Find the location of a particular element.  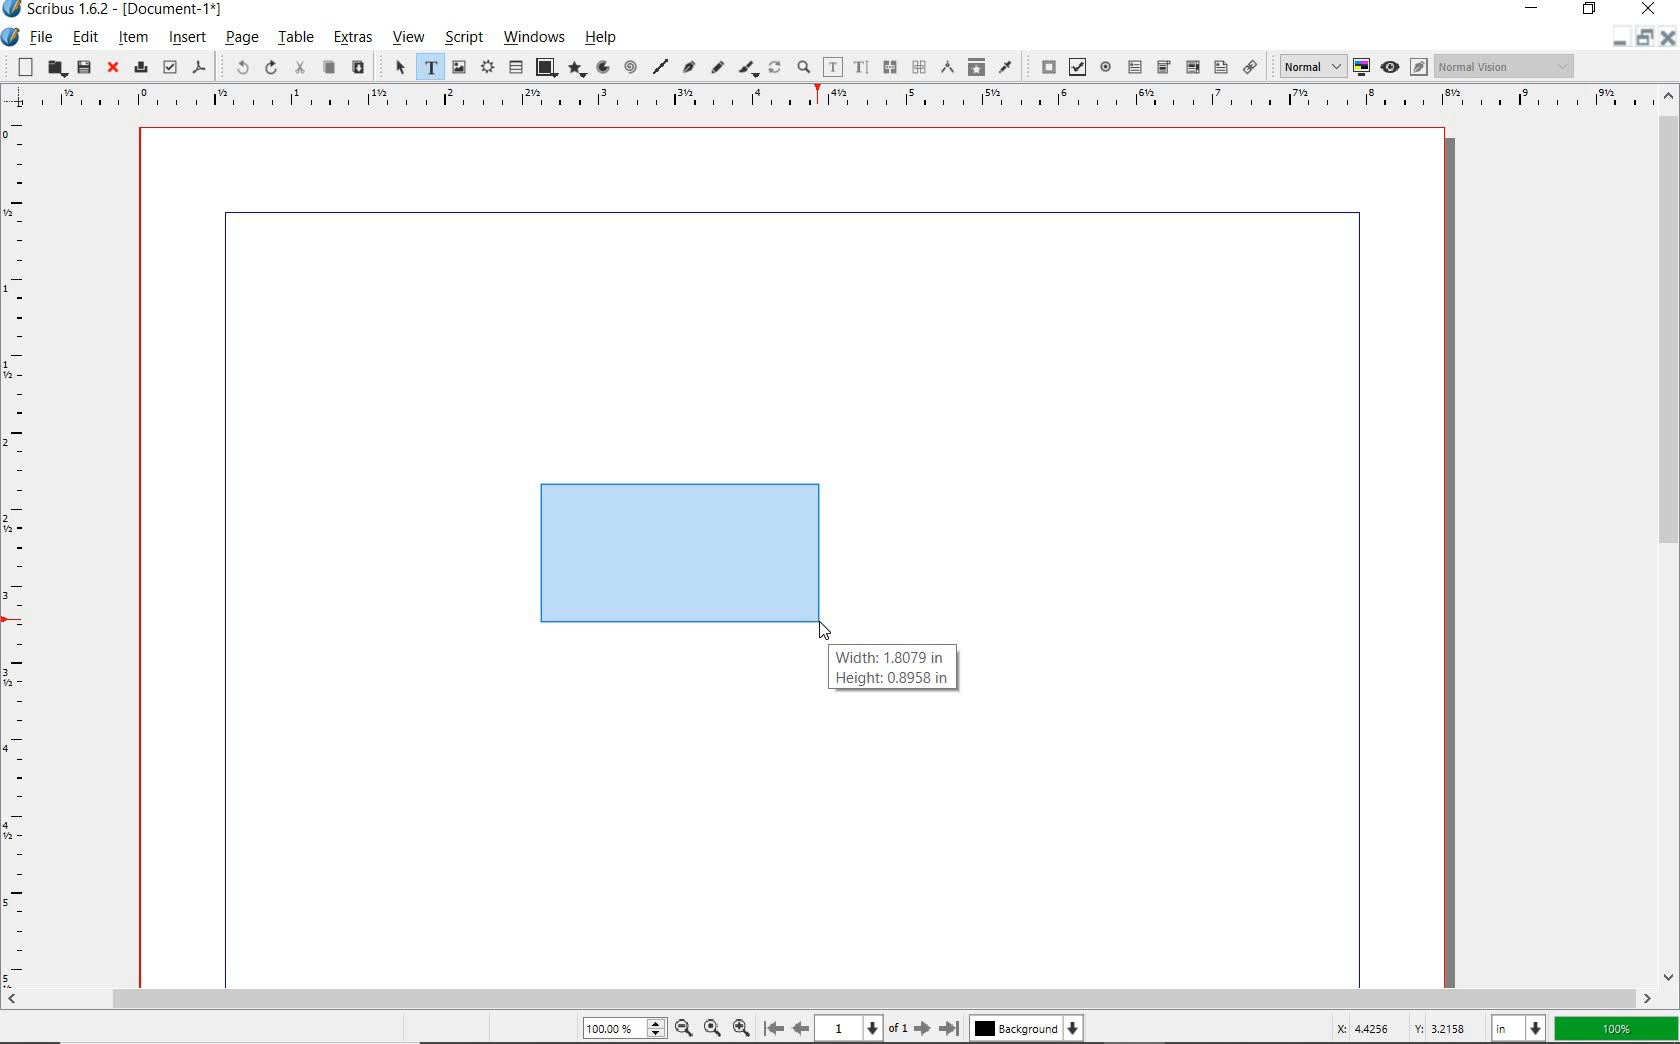

Bezier curve is located at coordinates (688, 66).